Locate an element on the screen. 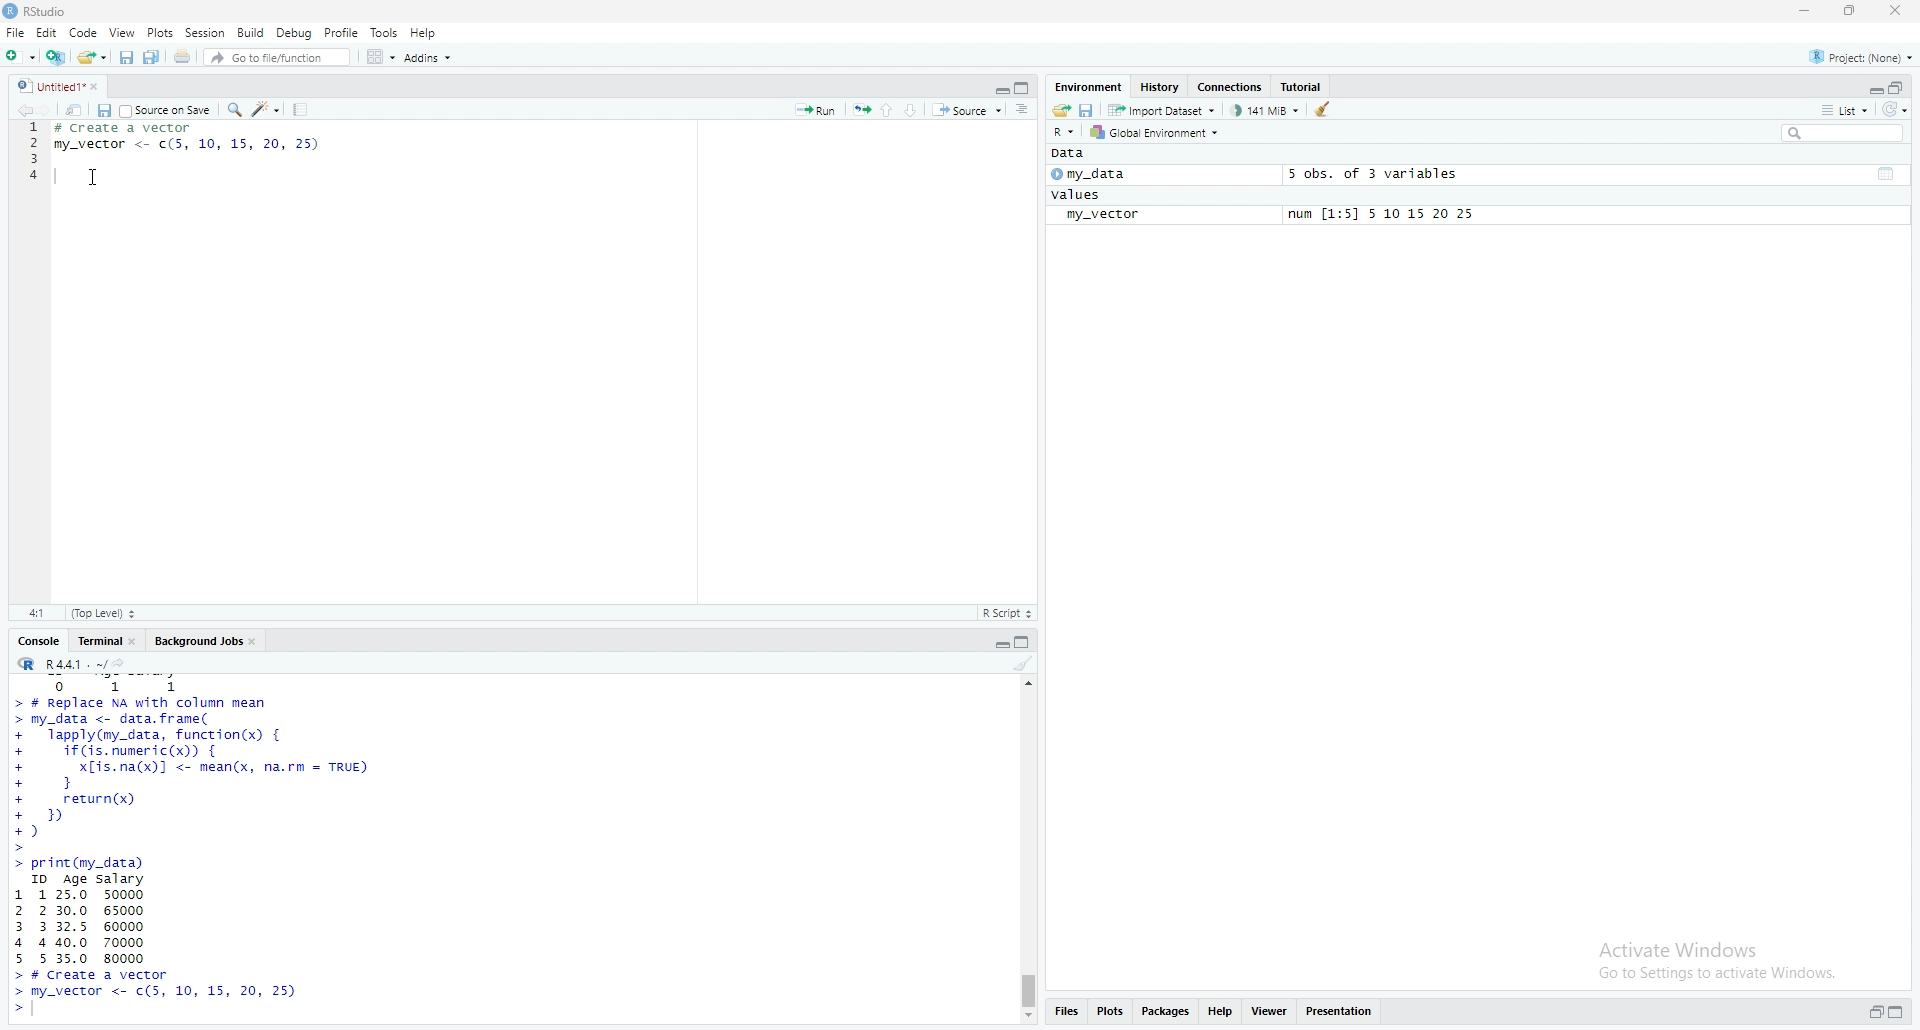 This screenshot has width=1920, height=1030. collapse is located at coordinates (1025, 88).